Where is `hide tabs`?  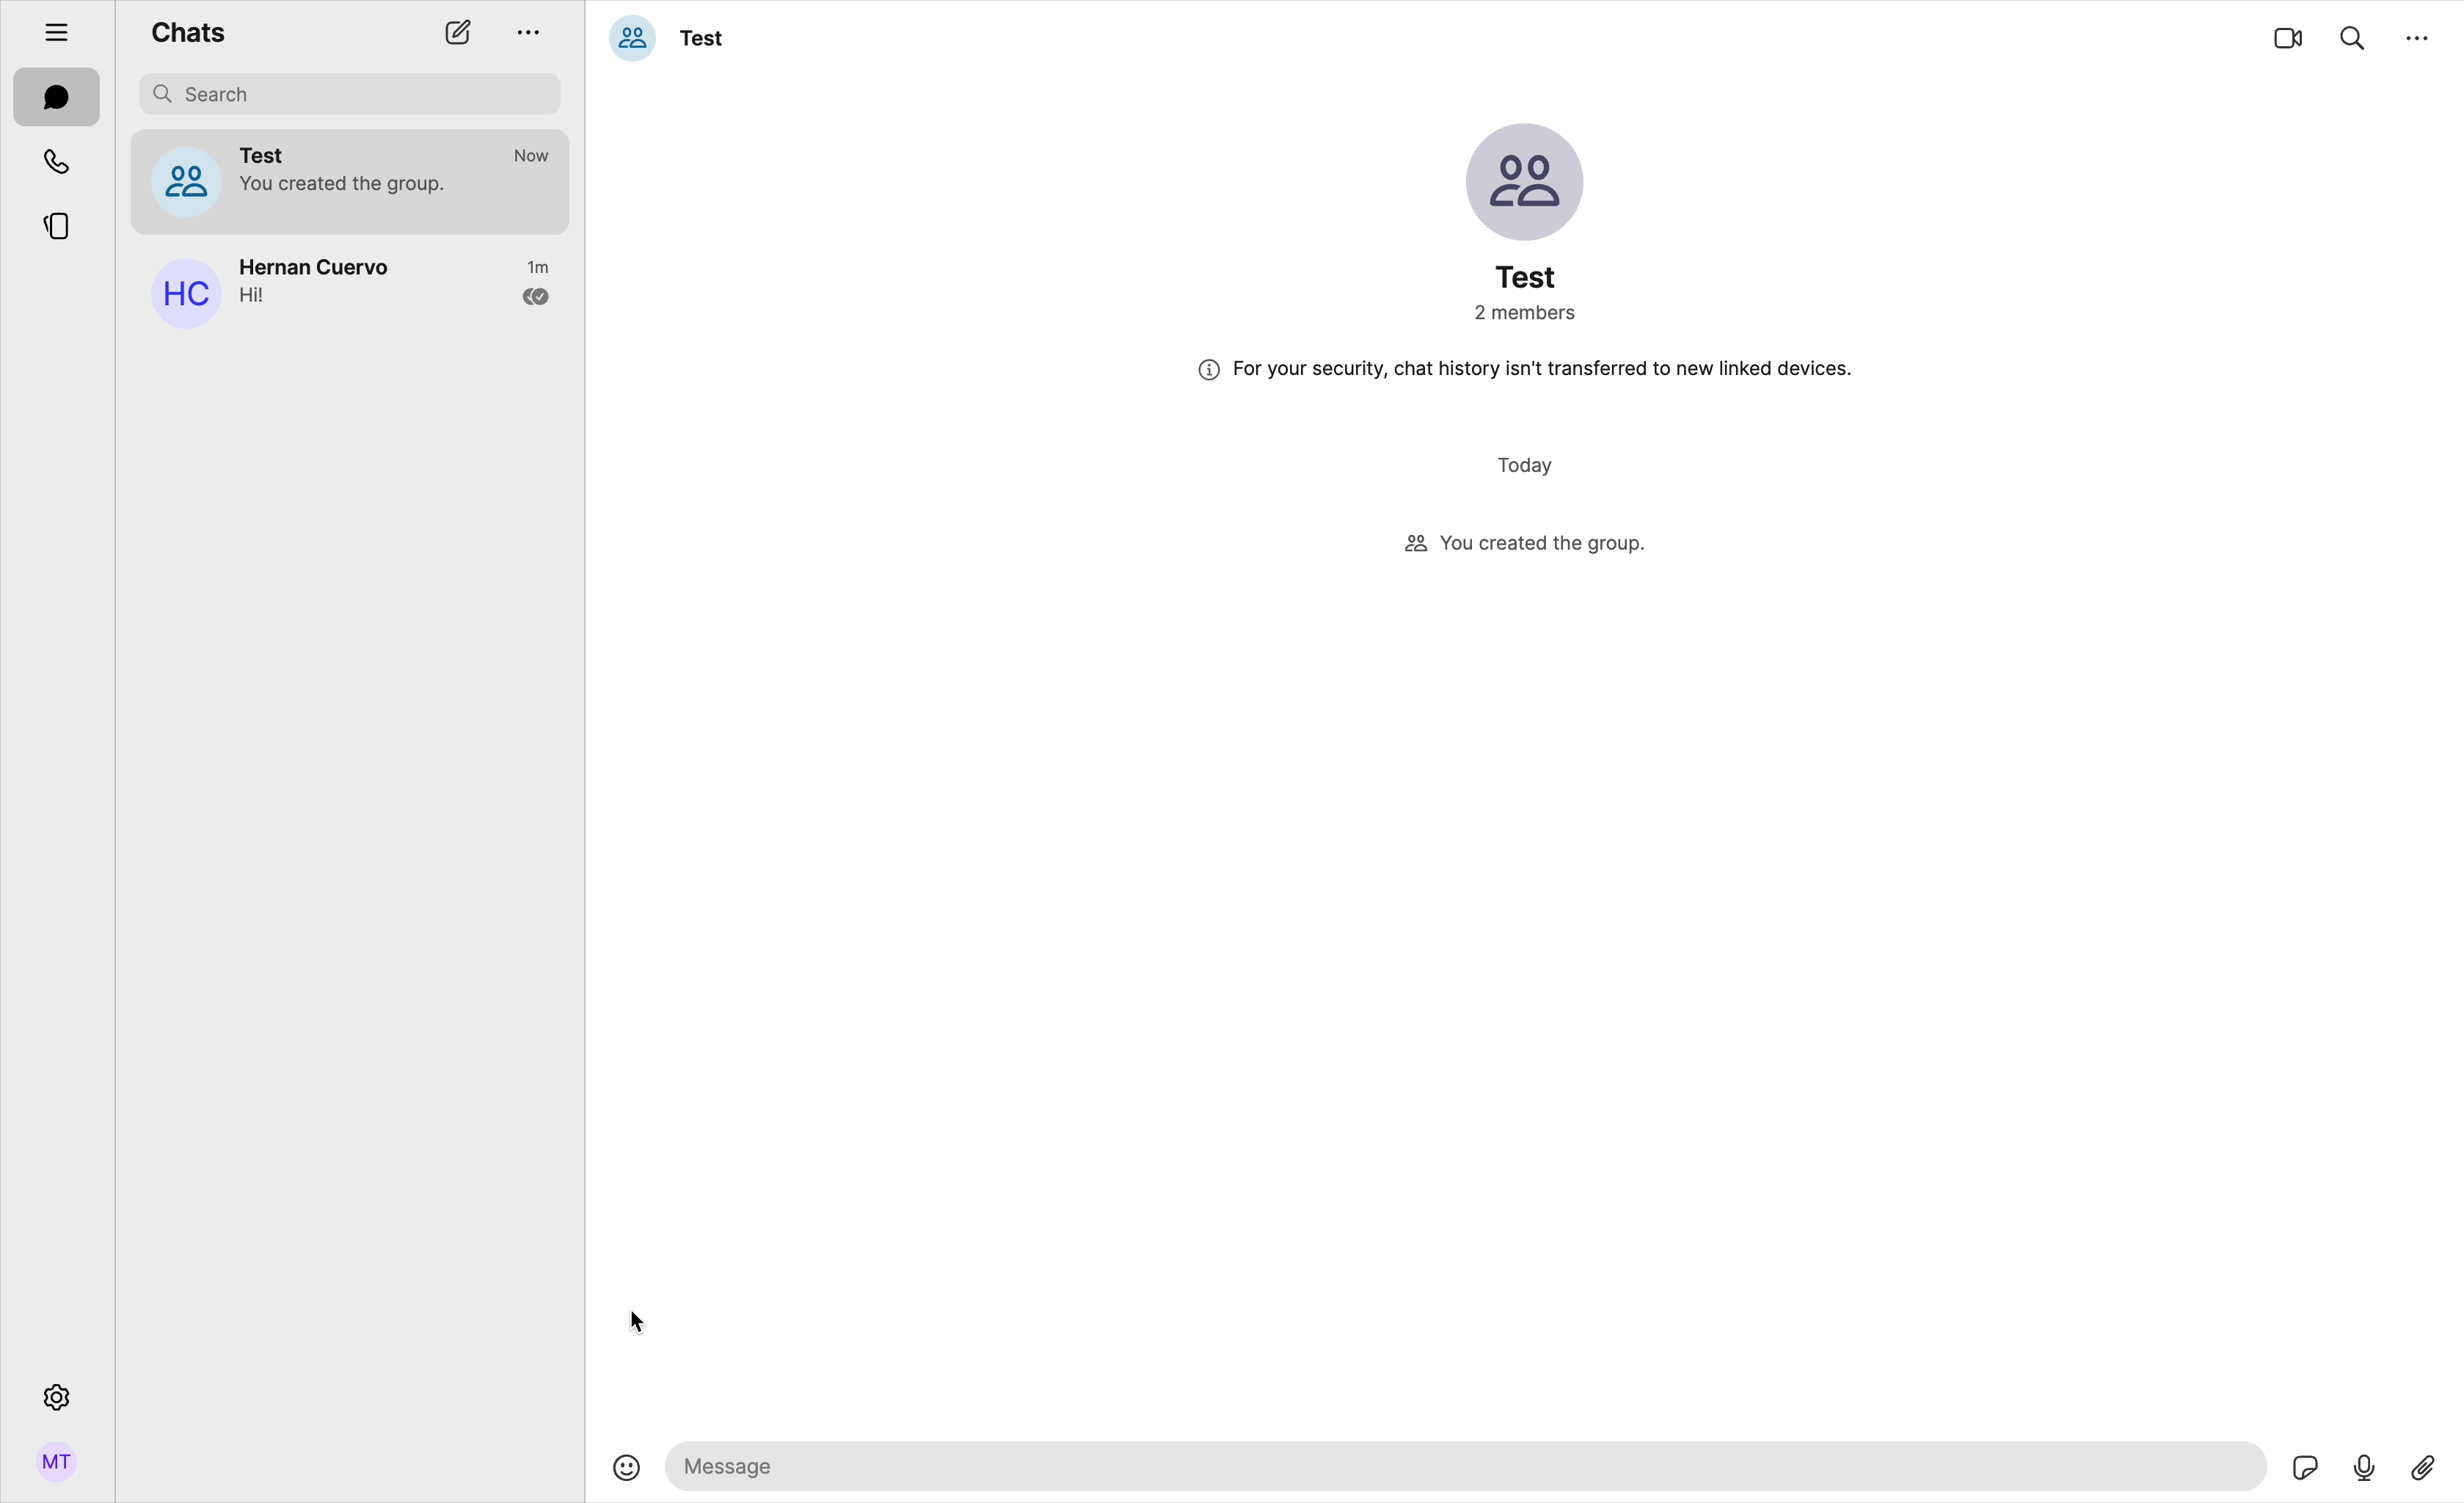
hide tabs is located at coordinates (46, 27).